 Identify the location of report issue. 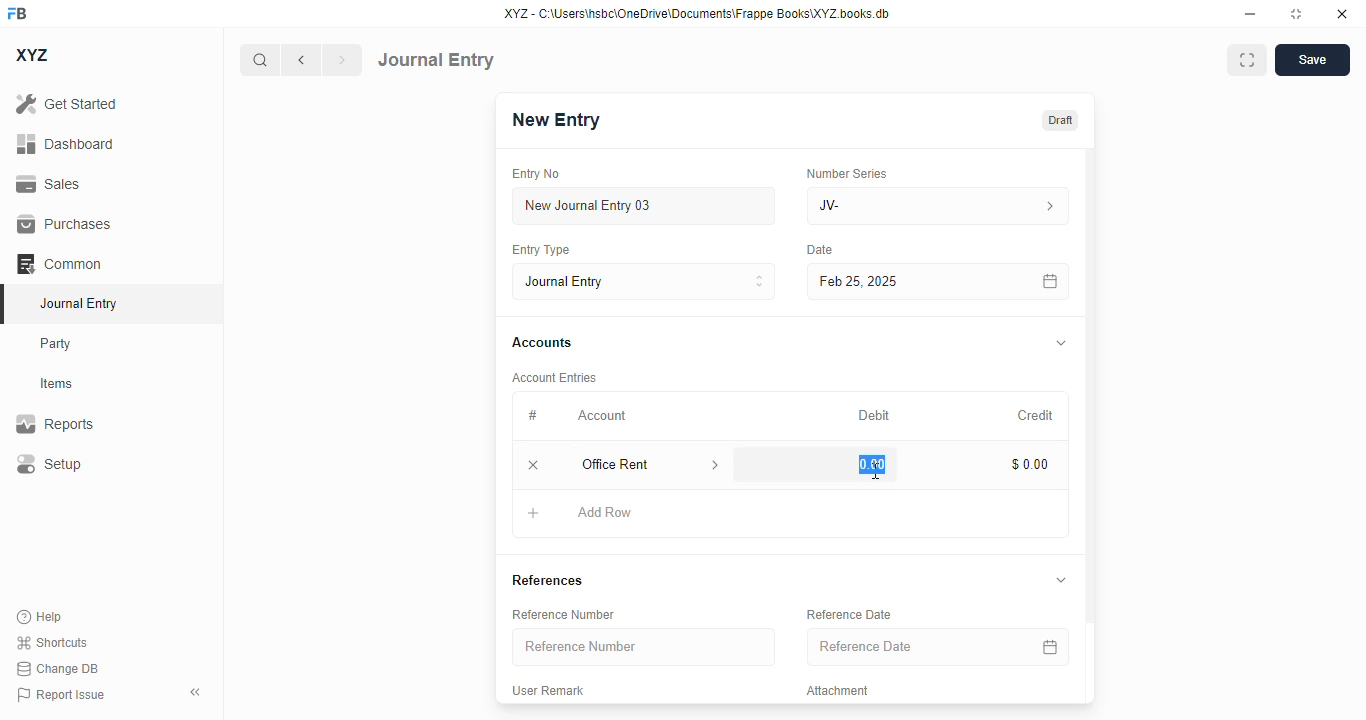
(61, 695).